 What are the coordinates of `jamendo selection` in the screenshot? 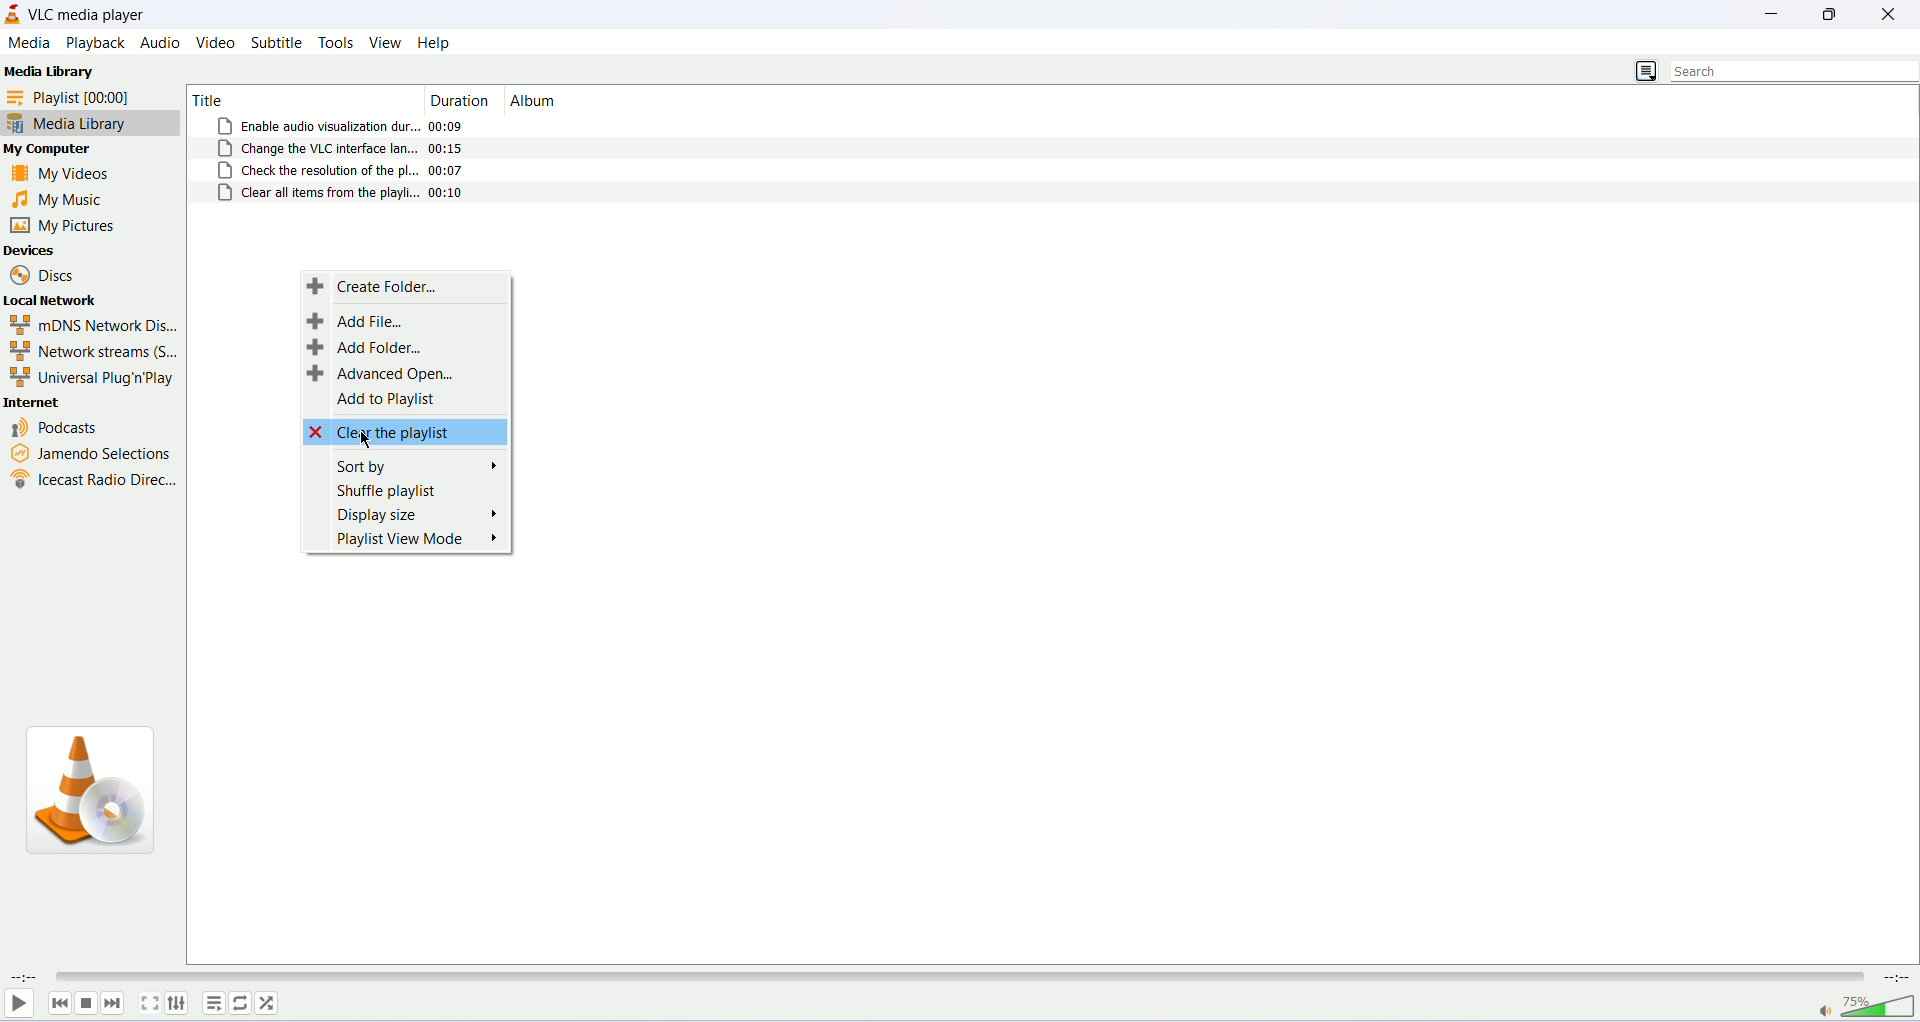 It's located at (93, 456).